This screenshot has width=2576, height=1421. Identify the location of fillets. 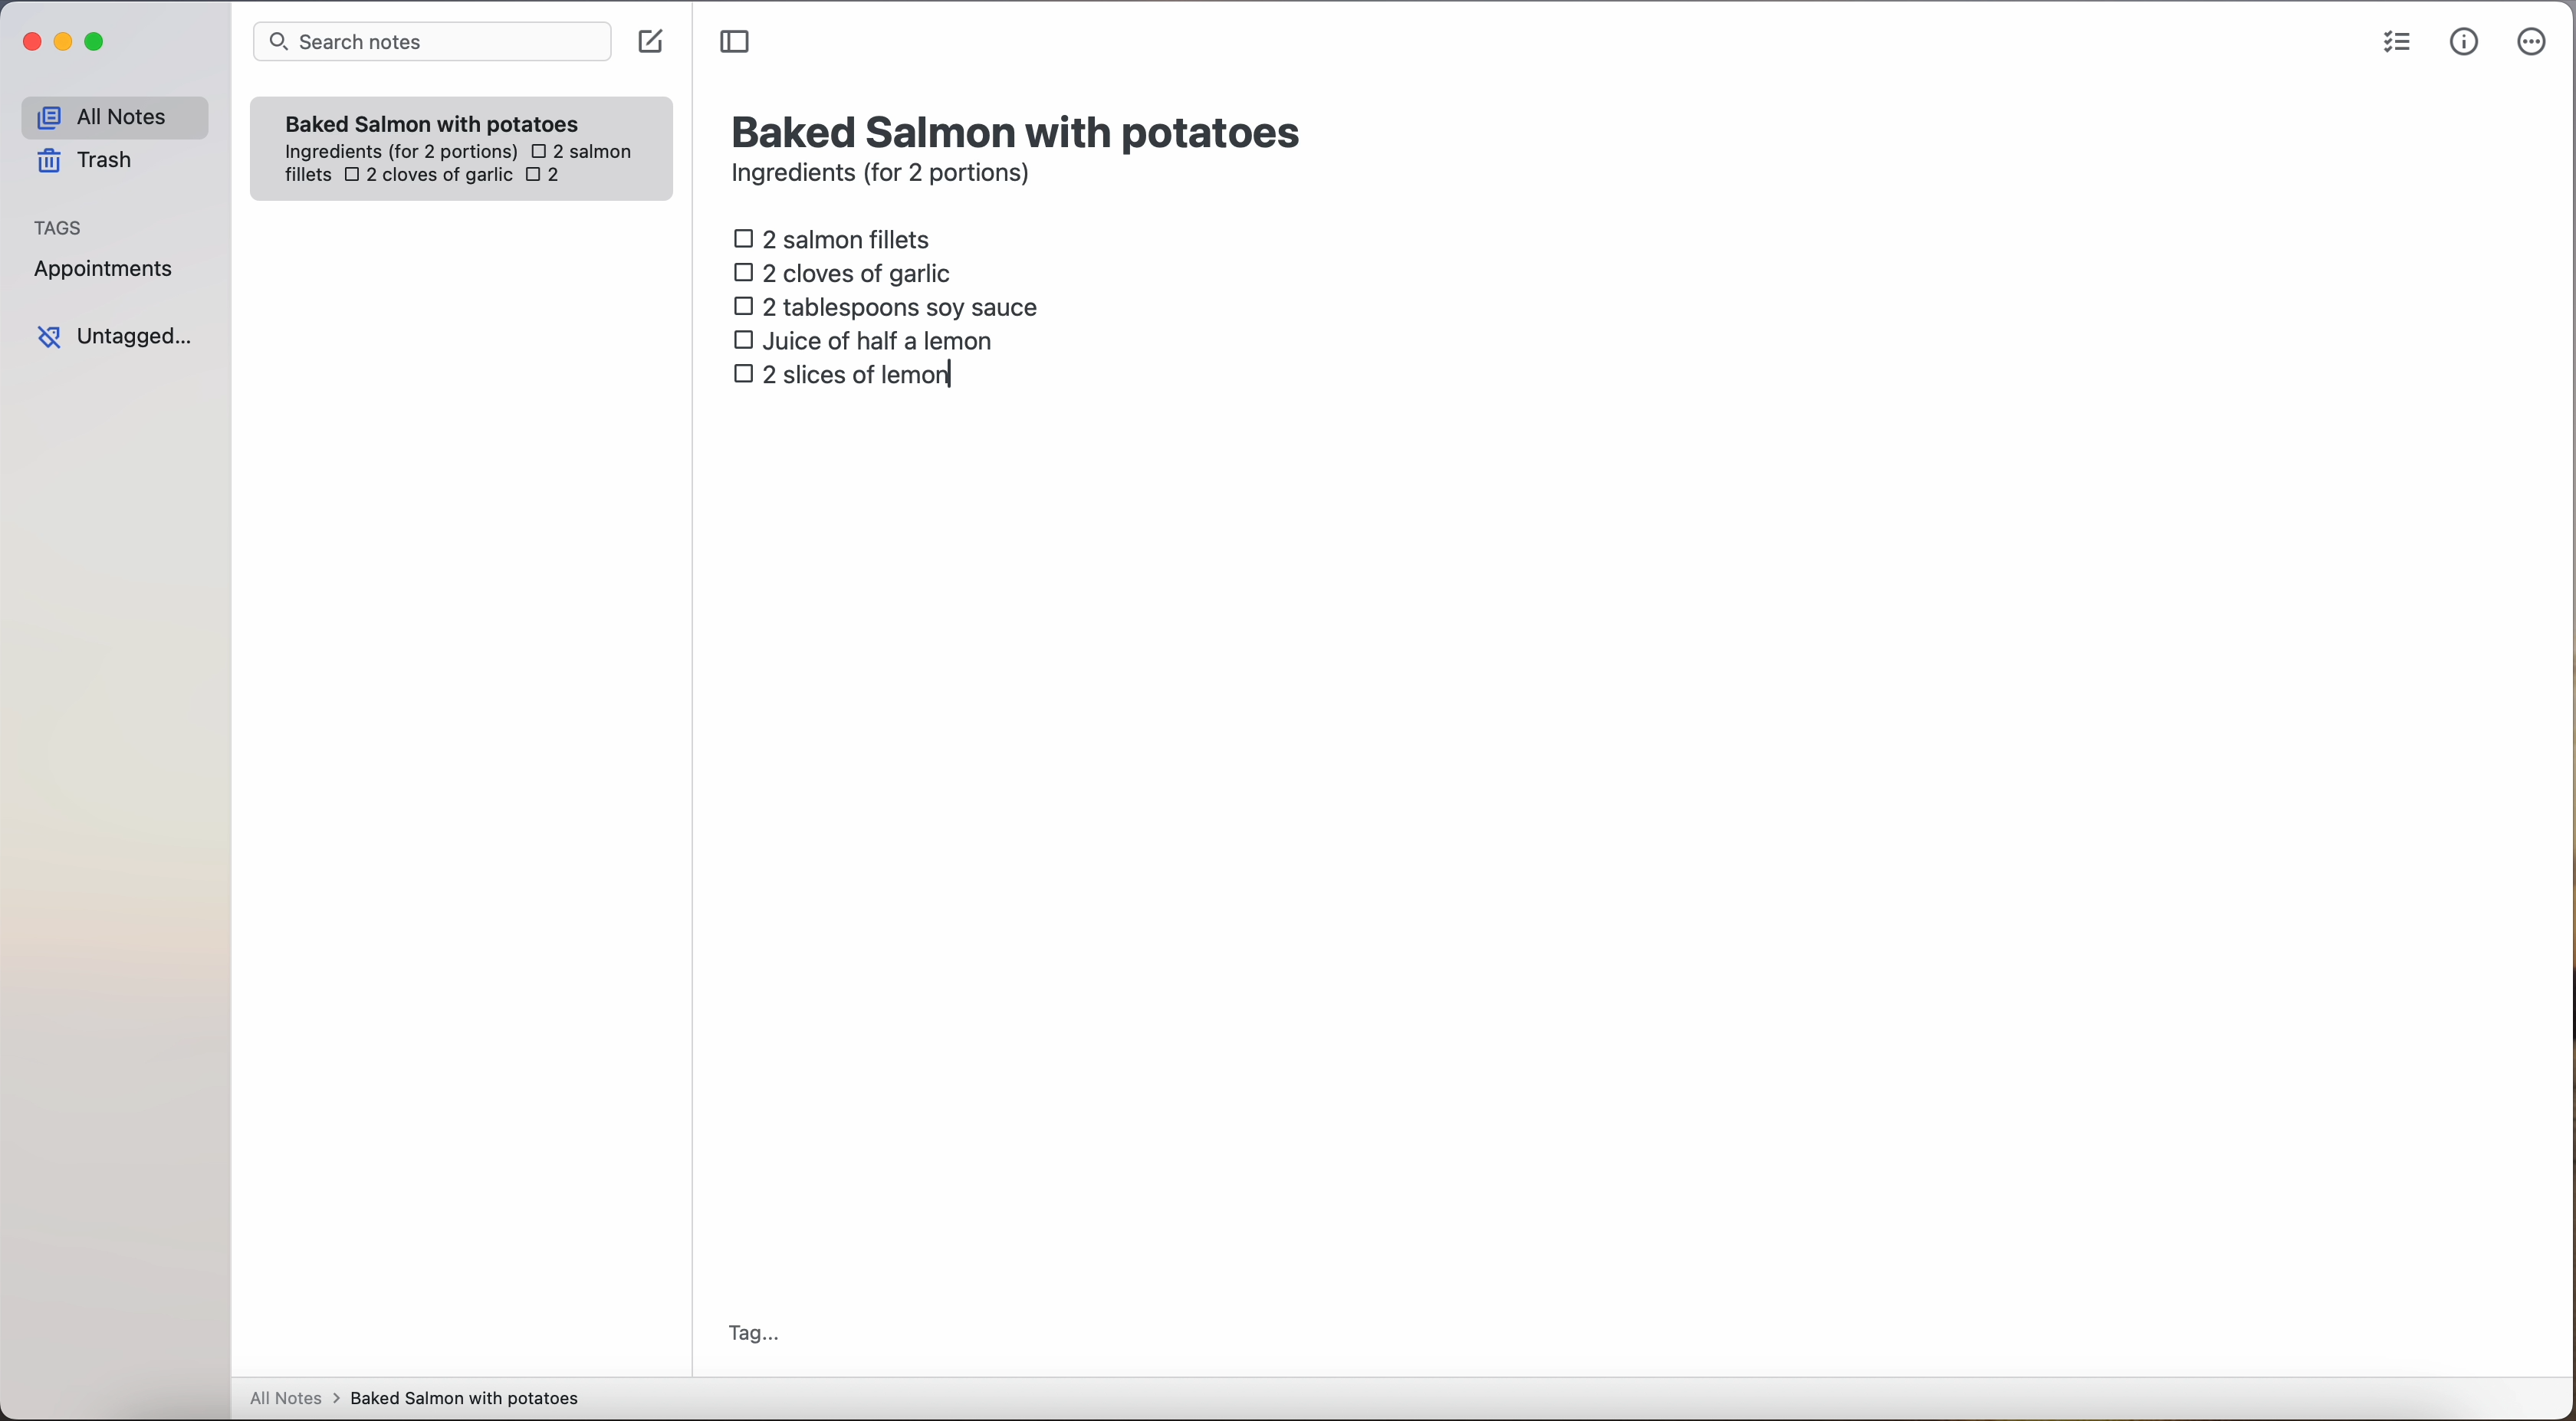
(309, 176).